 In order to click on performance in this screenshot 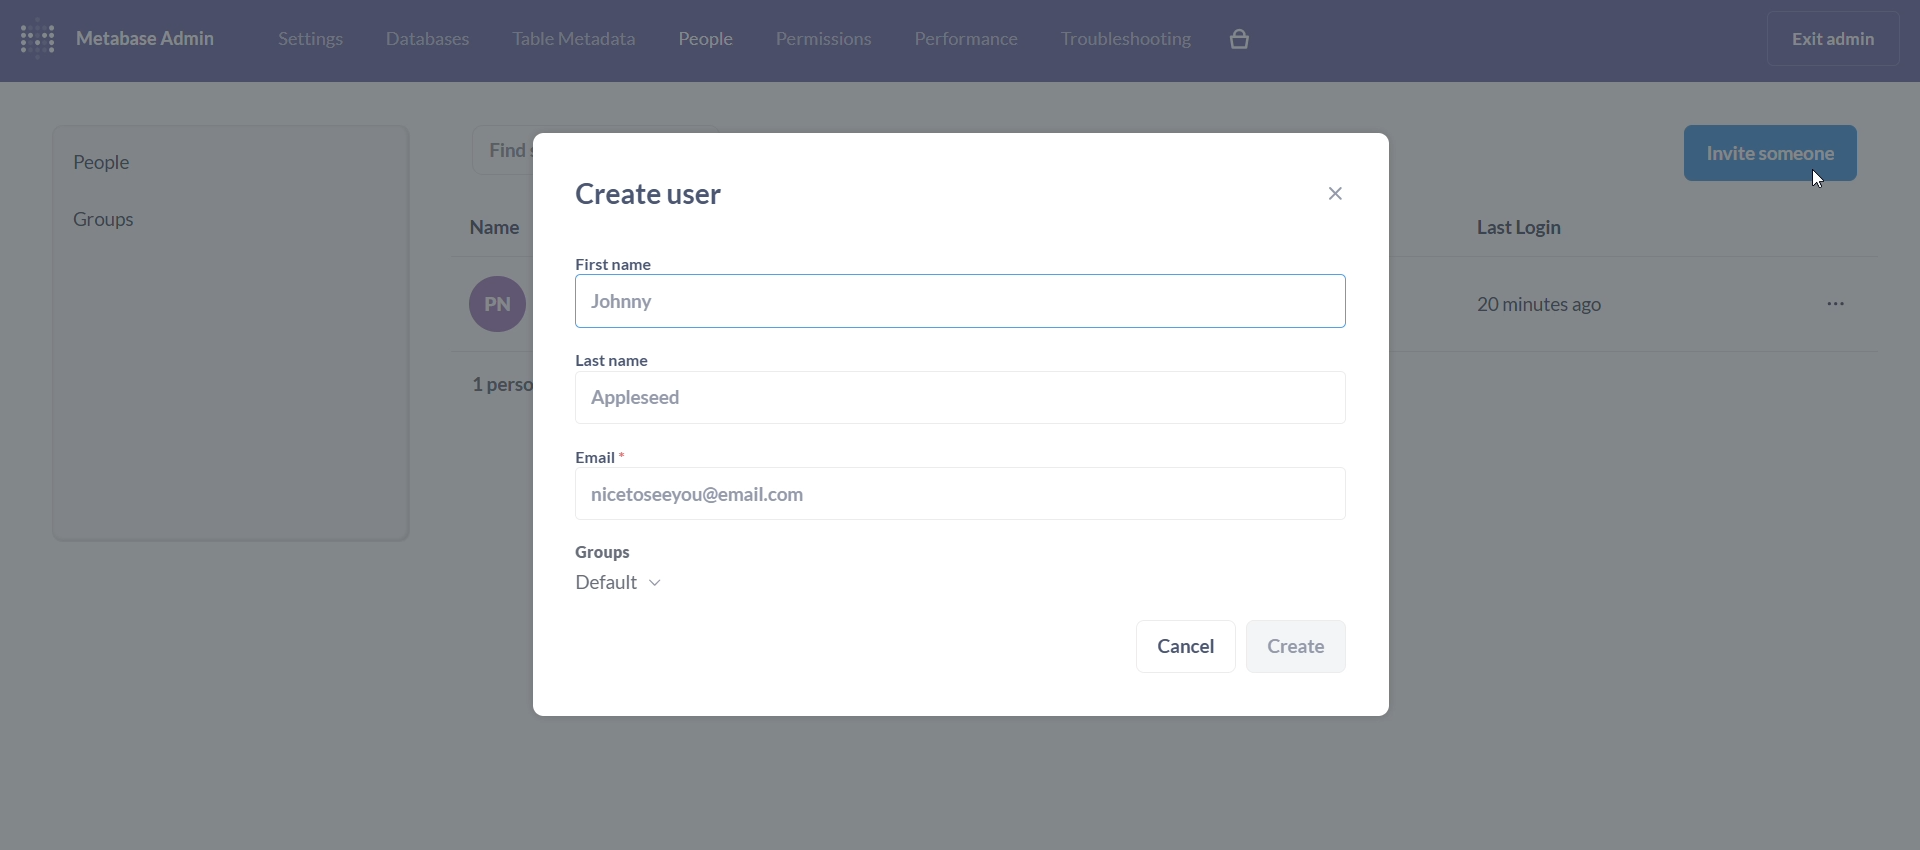, I will do `click(966, 38)`.